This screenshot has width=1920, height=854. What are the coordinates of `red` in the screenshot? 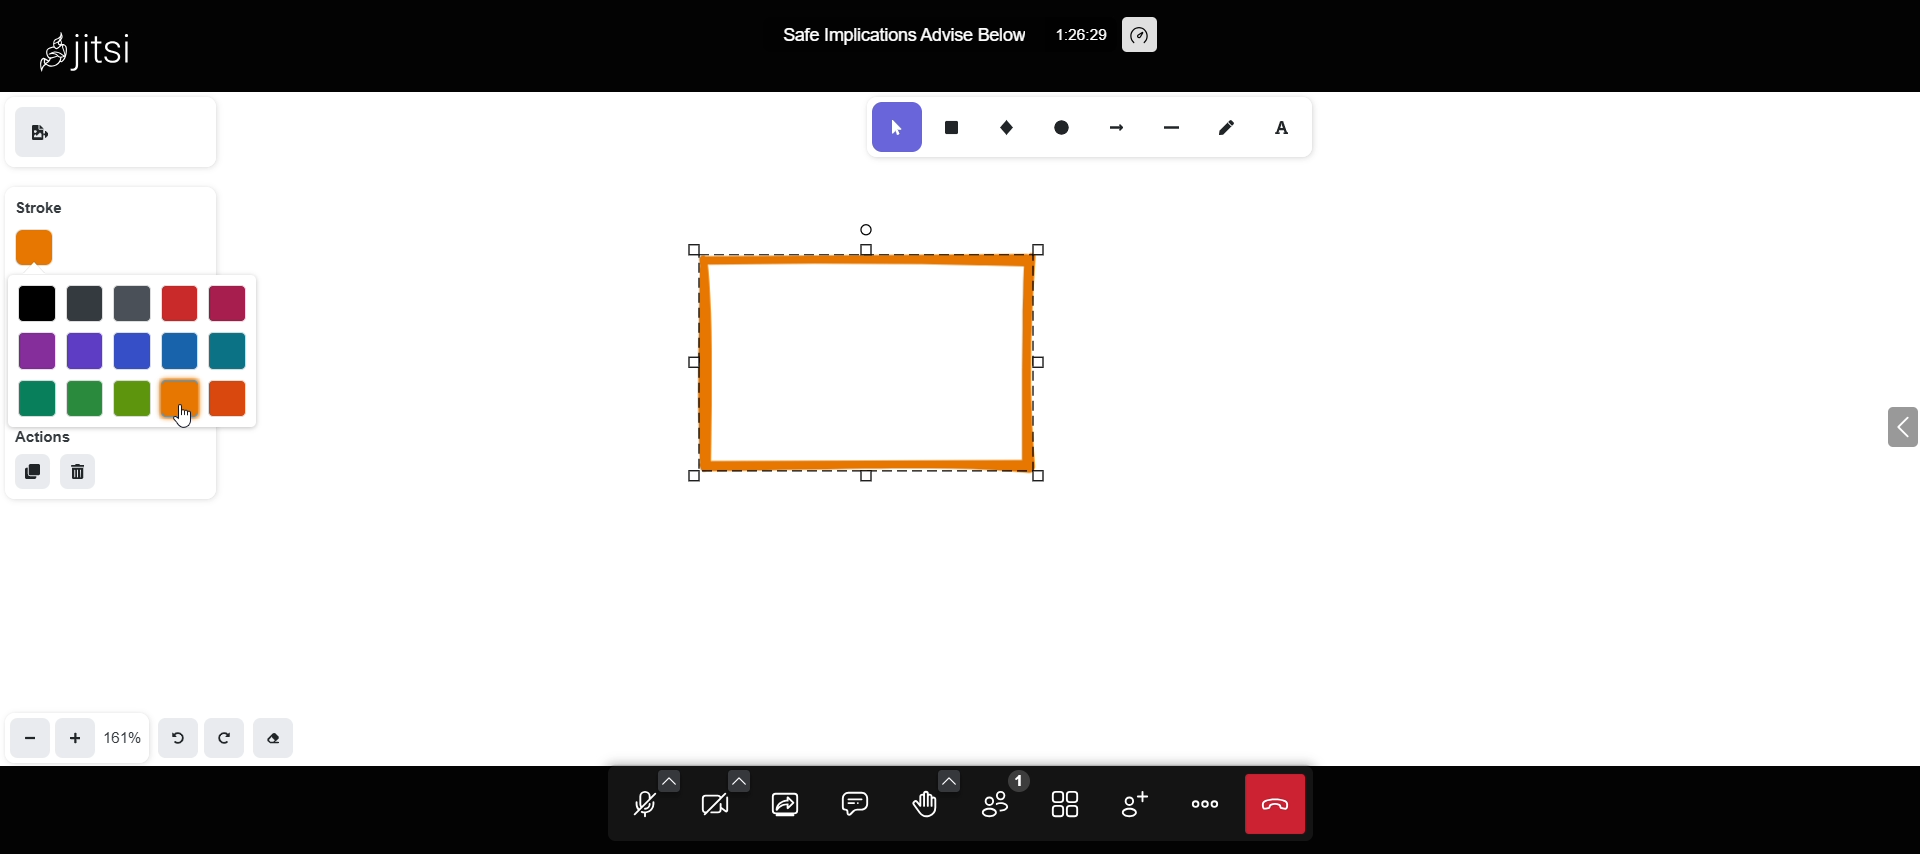 It's located at (179, 303).